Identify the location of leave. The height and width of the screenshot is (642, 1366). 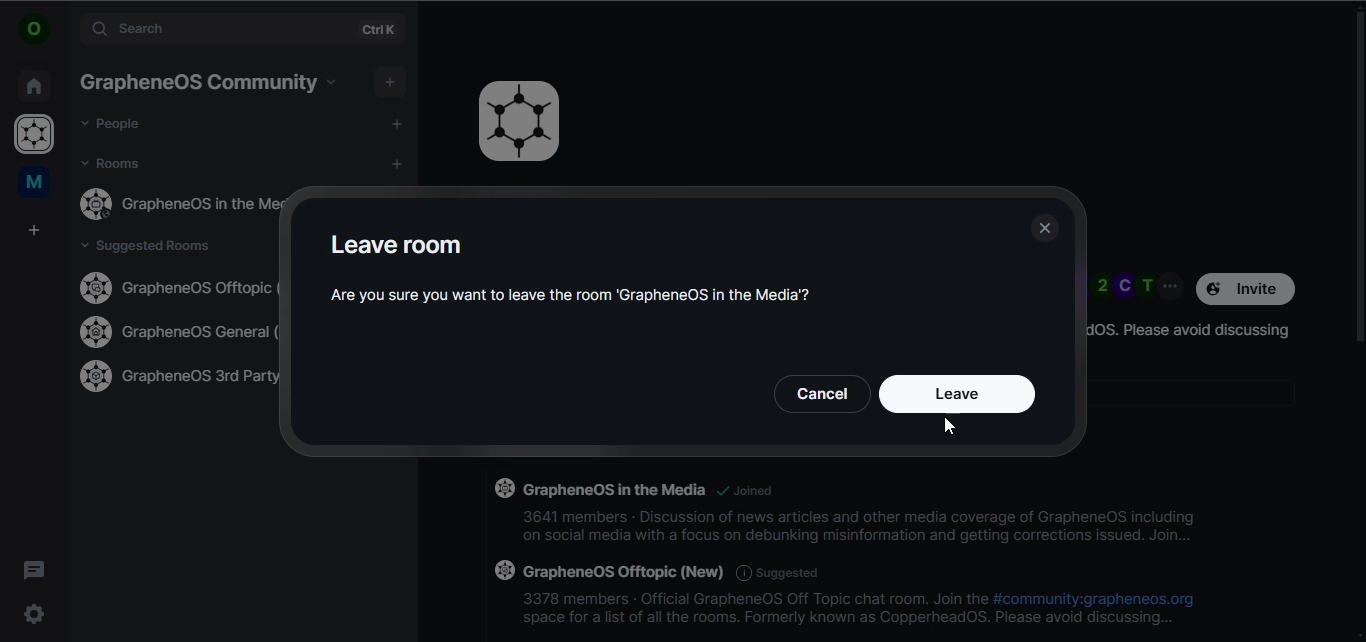
(954, 397).